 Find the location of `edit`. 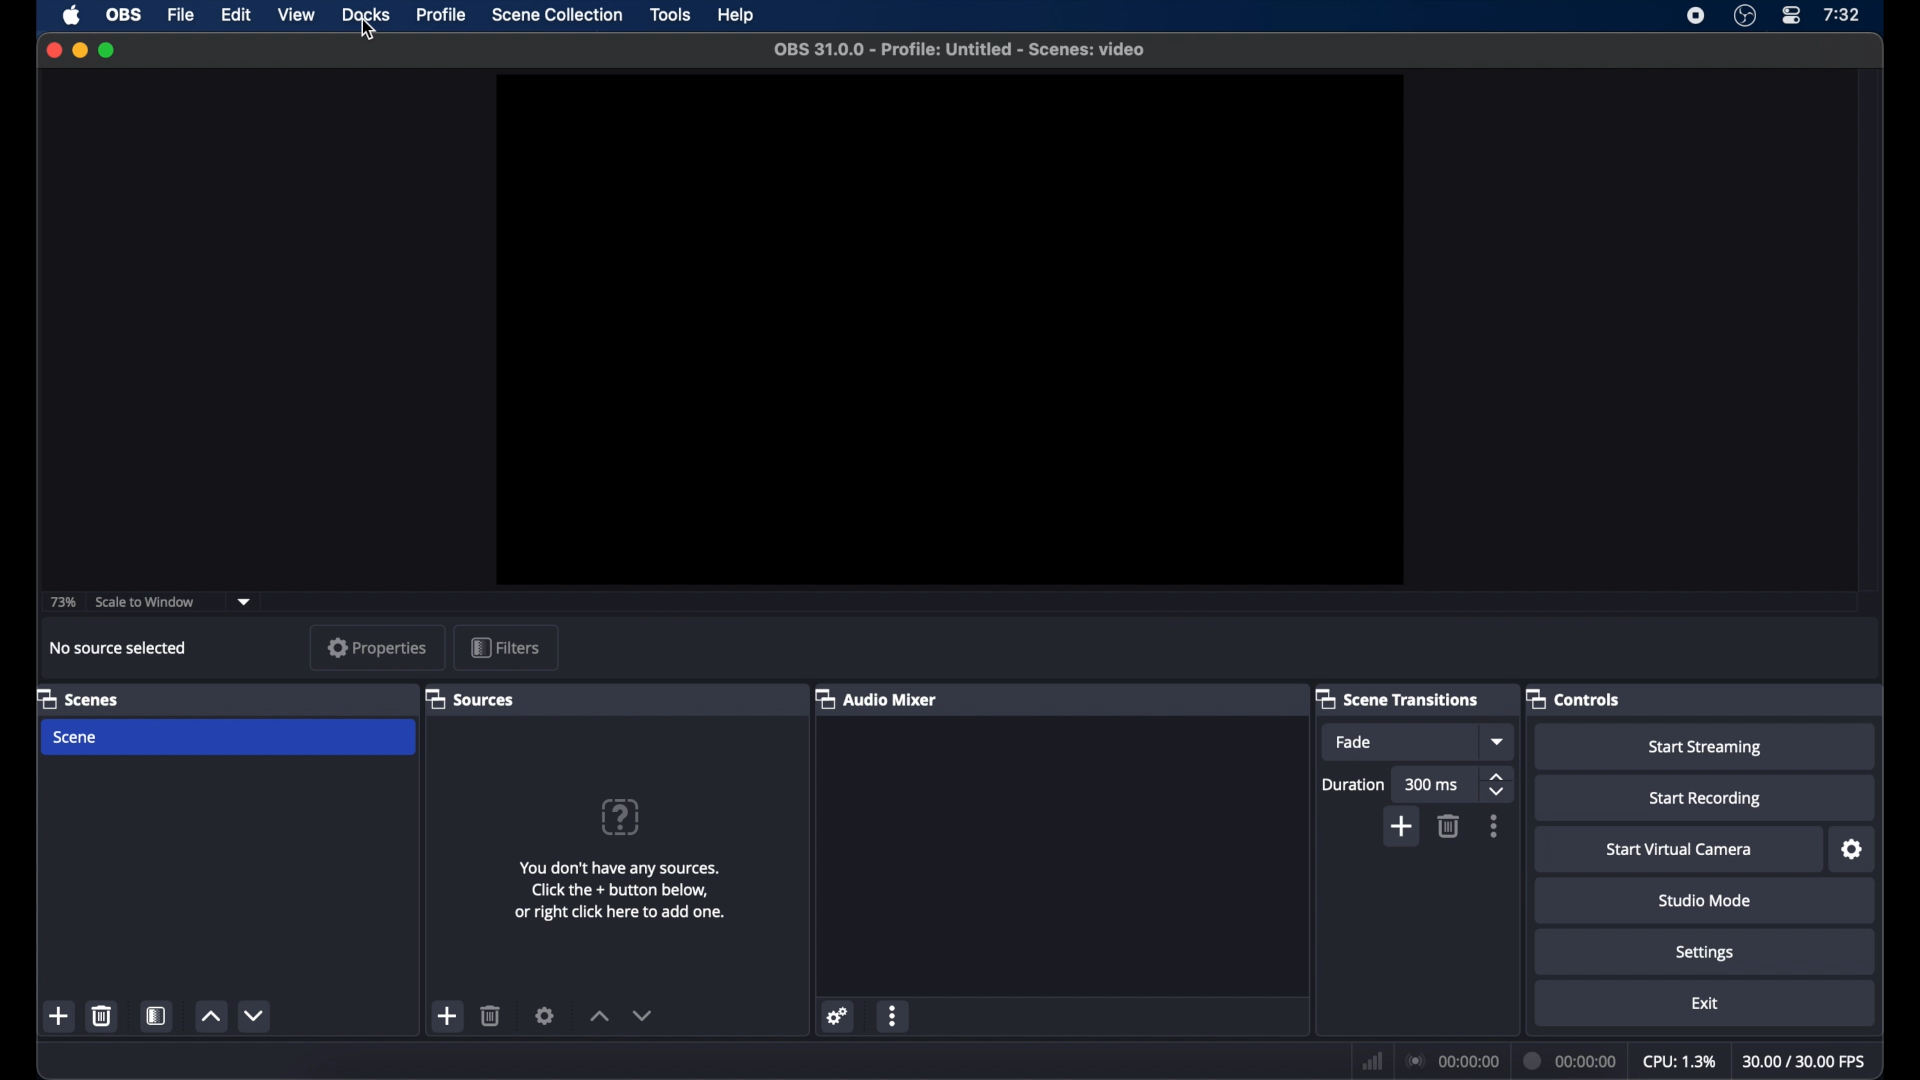

edit is located at coordinates (236, 13).